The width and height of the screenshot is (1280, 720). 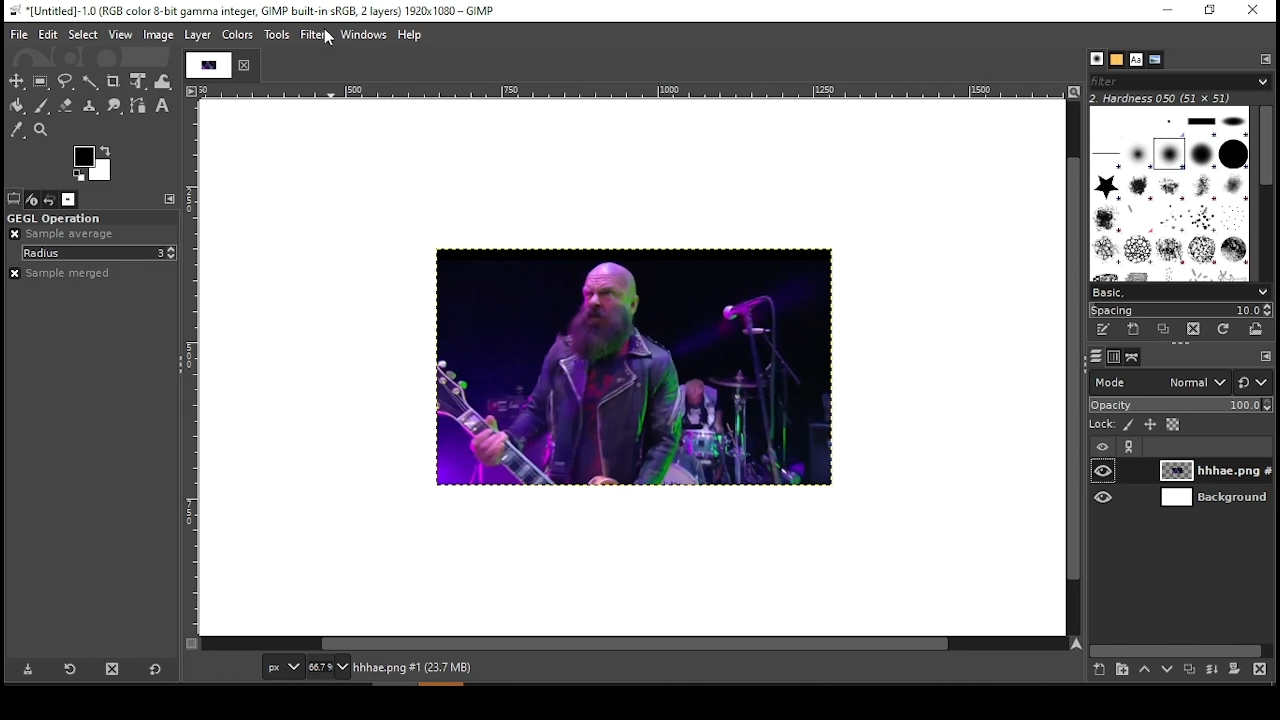 What do you see at coordinates (1098, 59) in the screenshot?
I see `brushes` at bounding box center [1098, 59].